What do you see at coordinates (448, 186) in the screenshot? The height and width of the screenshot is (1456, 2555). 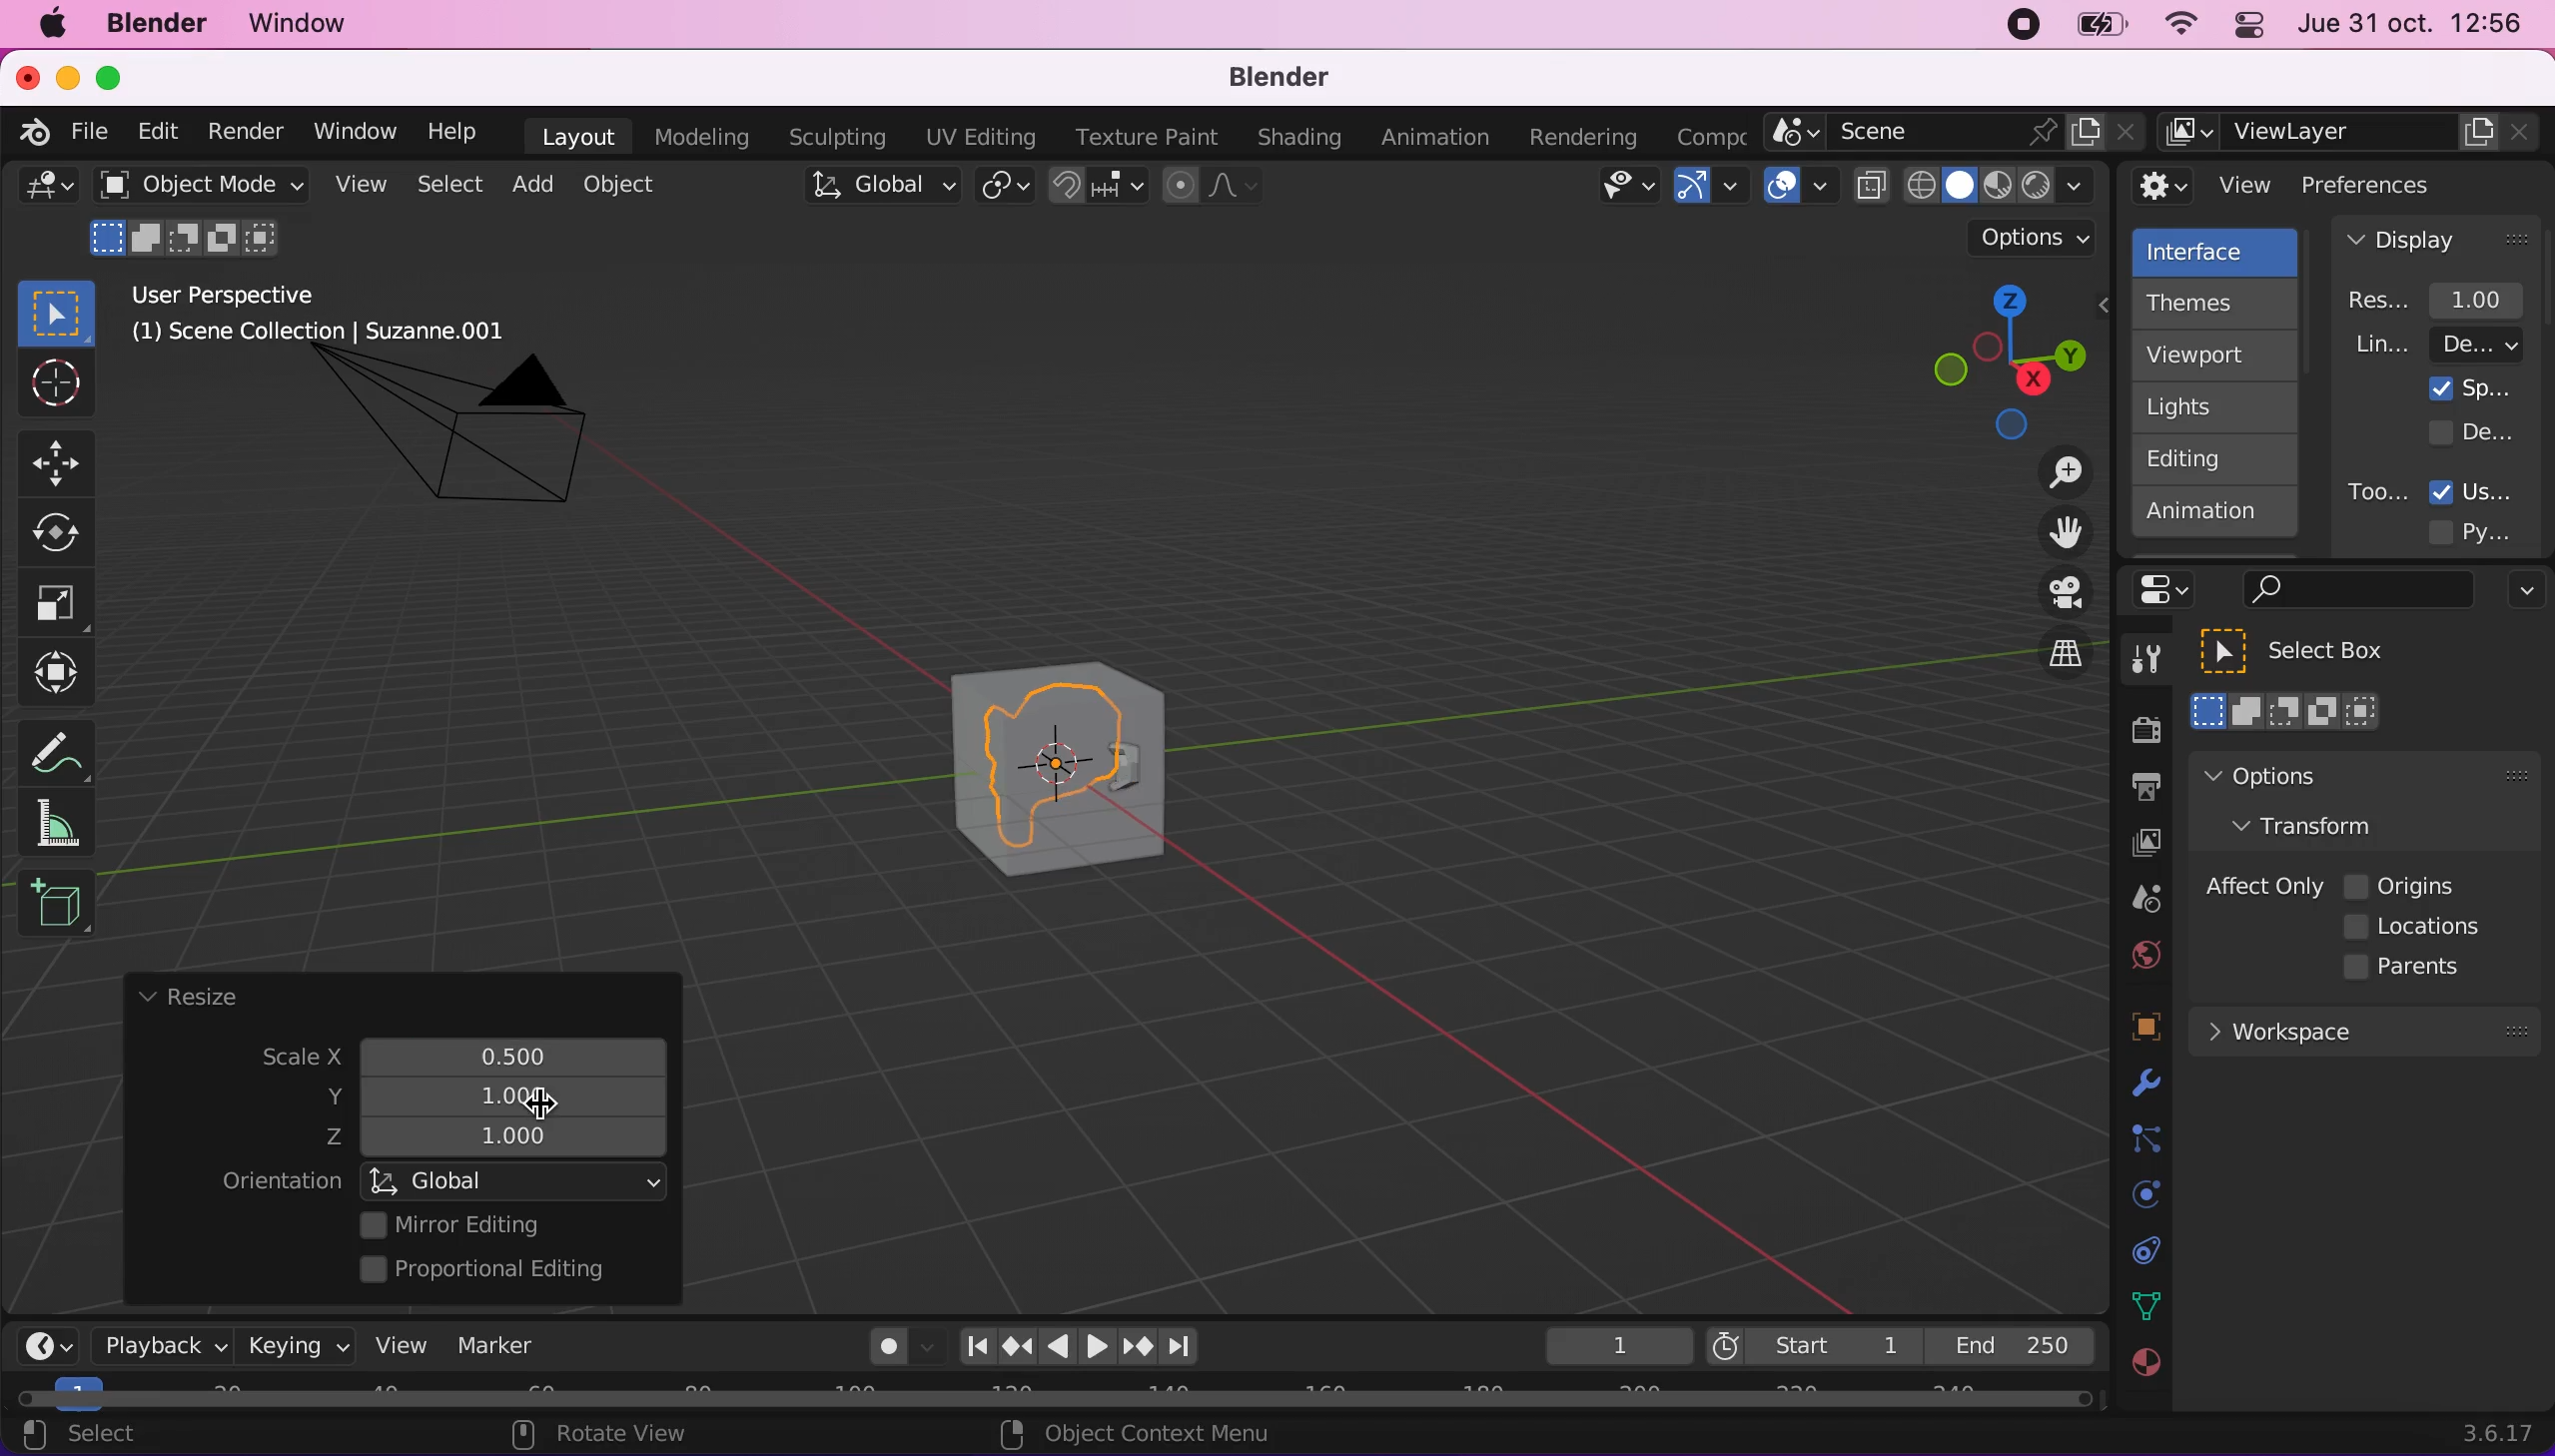 I see `select` at bounding box center [448, 186].